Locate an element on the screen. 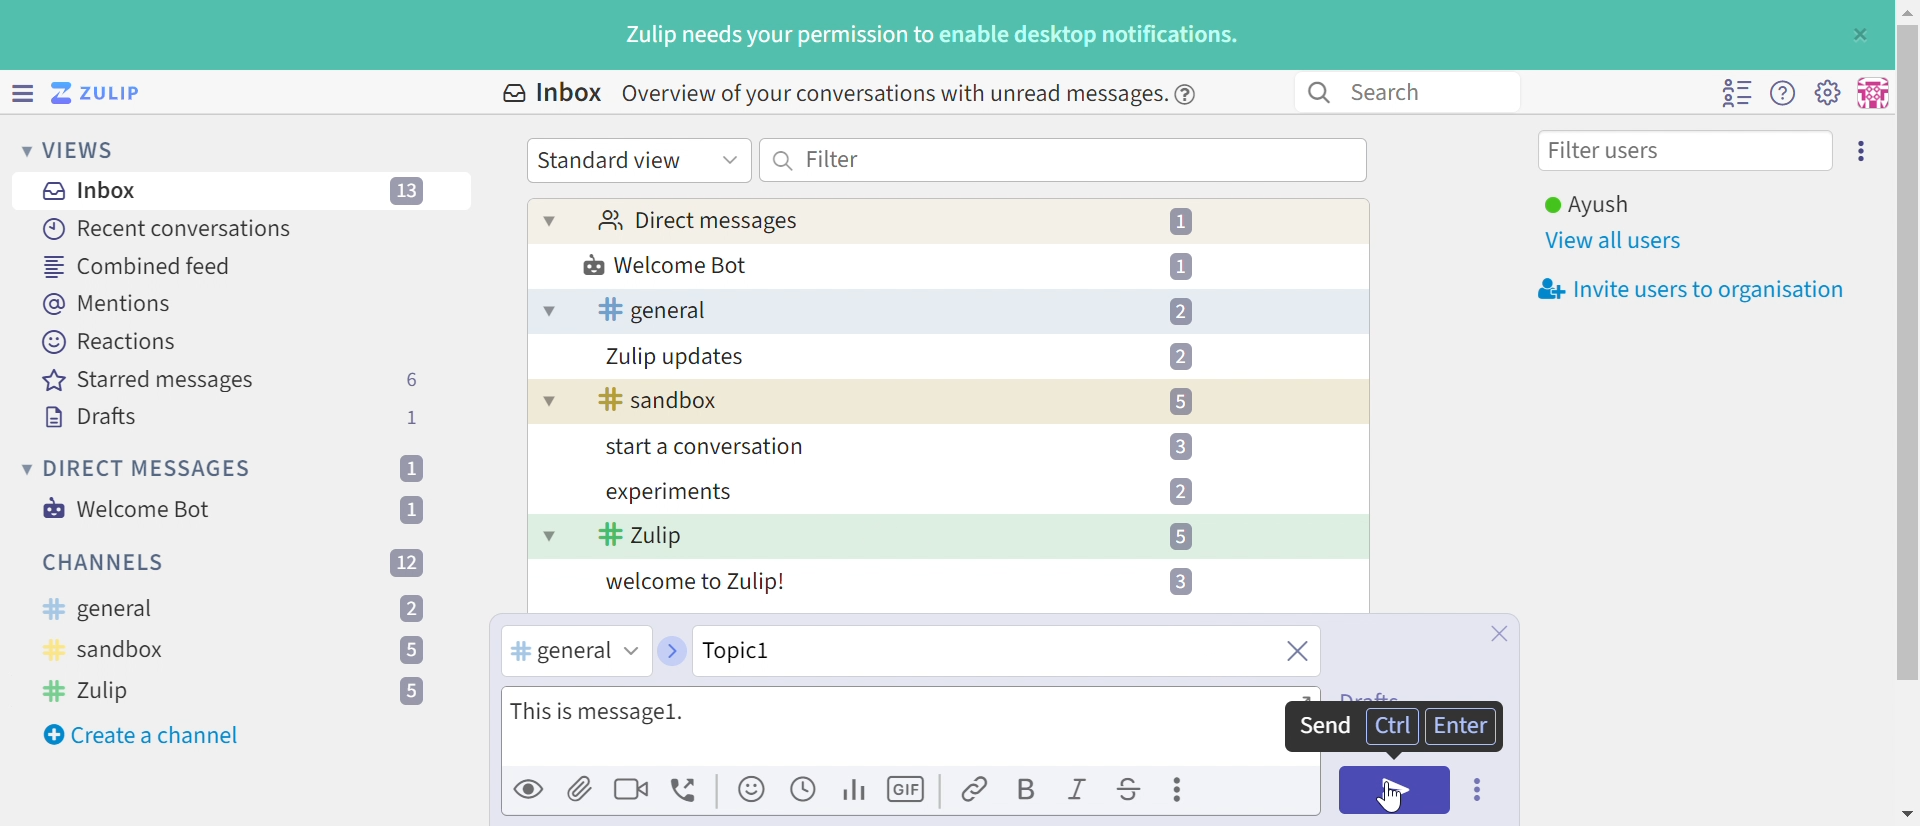 This screenshot has width=1920, height=826. DIRECT MESSAGES is located at coordinates (149, 469).